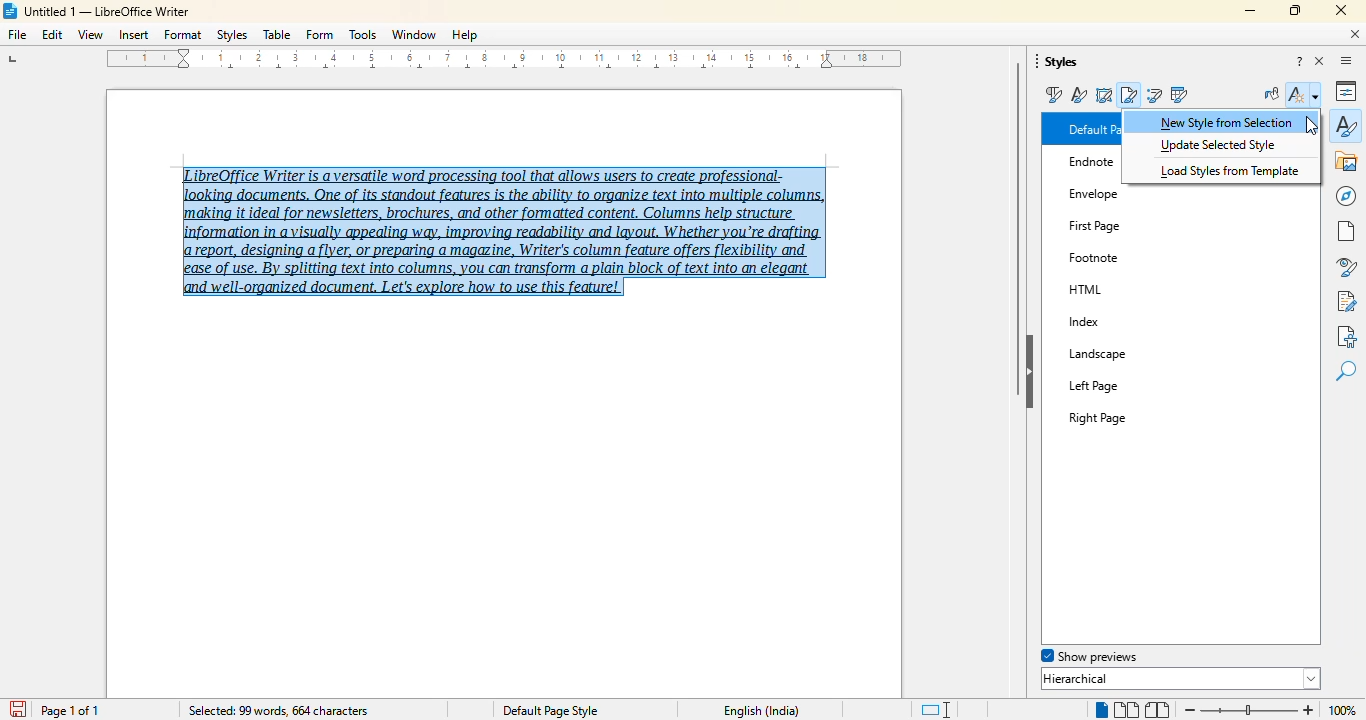  I want to click on close , so click(1341, 10).